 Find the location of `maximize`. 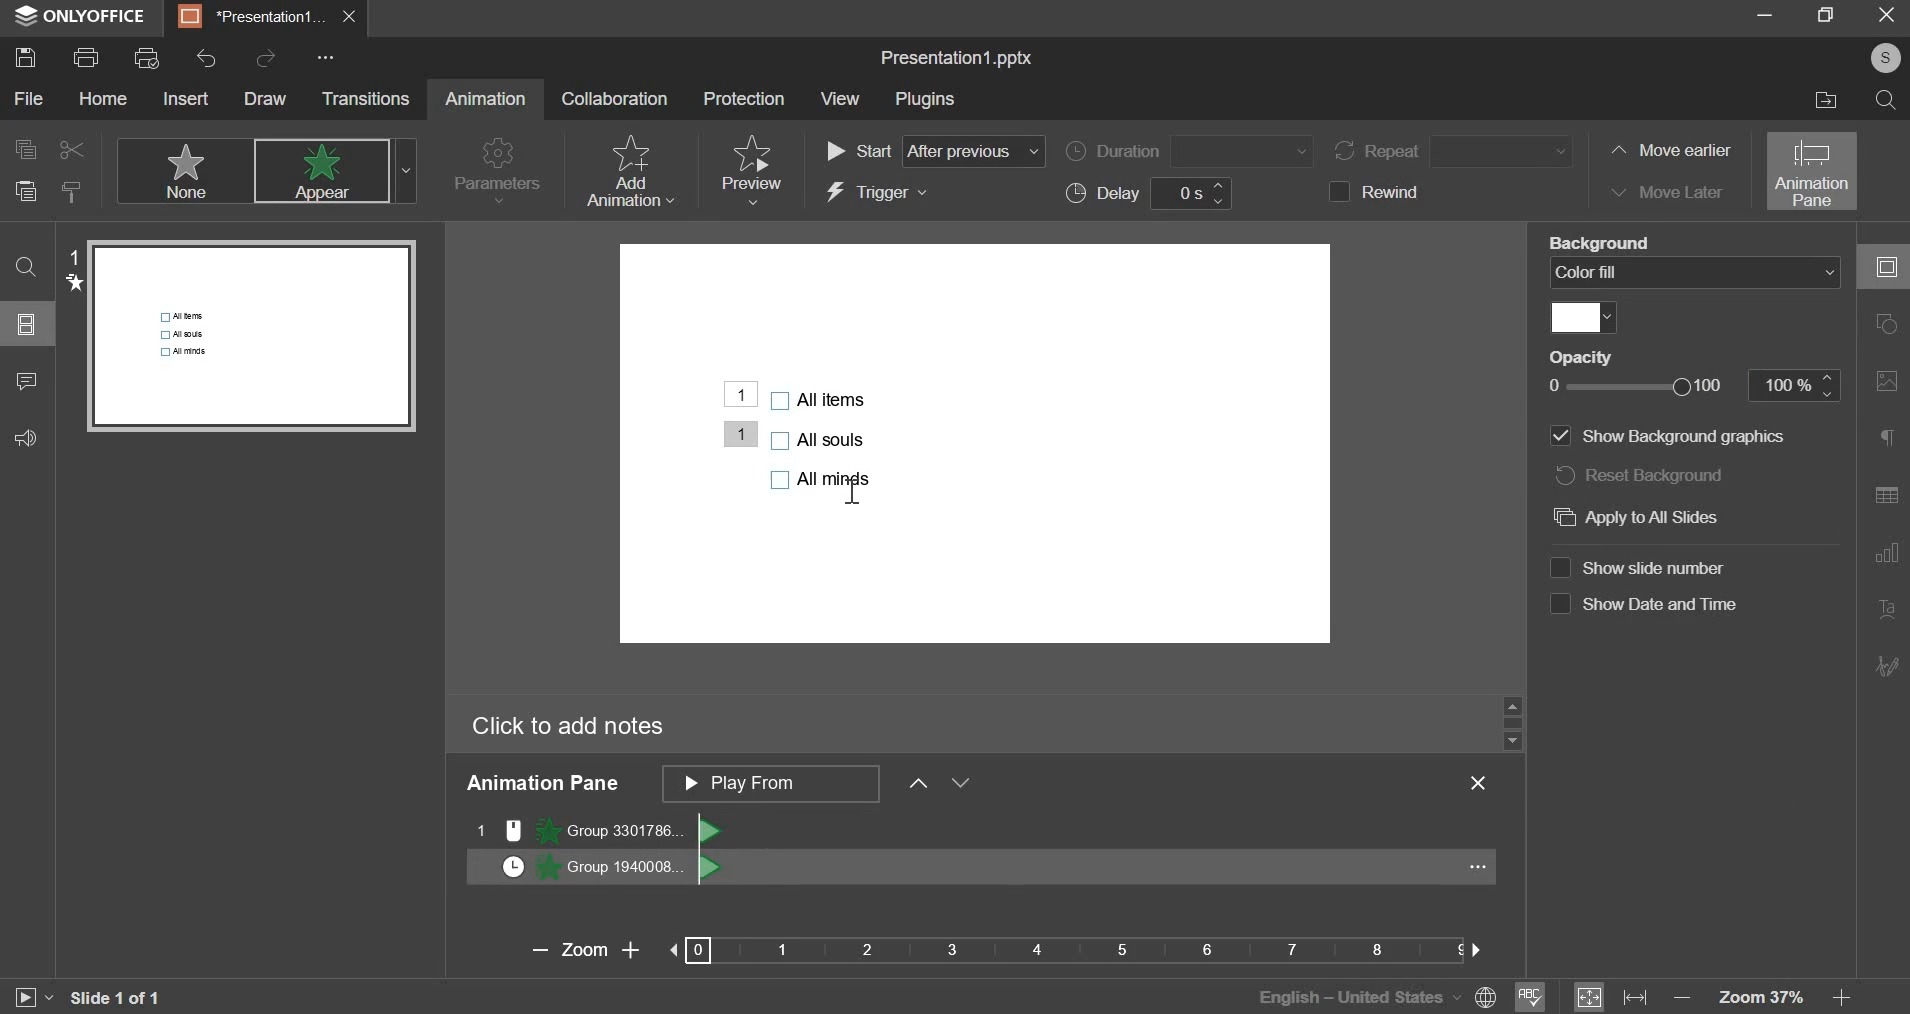

maximize is located at coordinates (1825, 17).